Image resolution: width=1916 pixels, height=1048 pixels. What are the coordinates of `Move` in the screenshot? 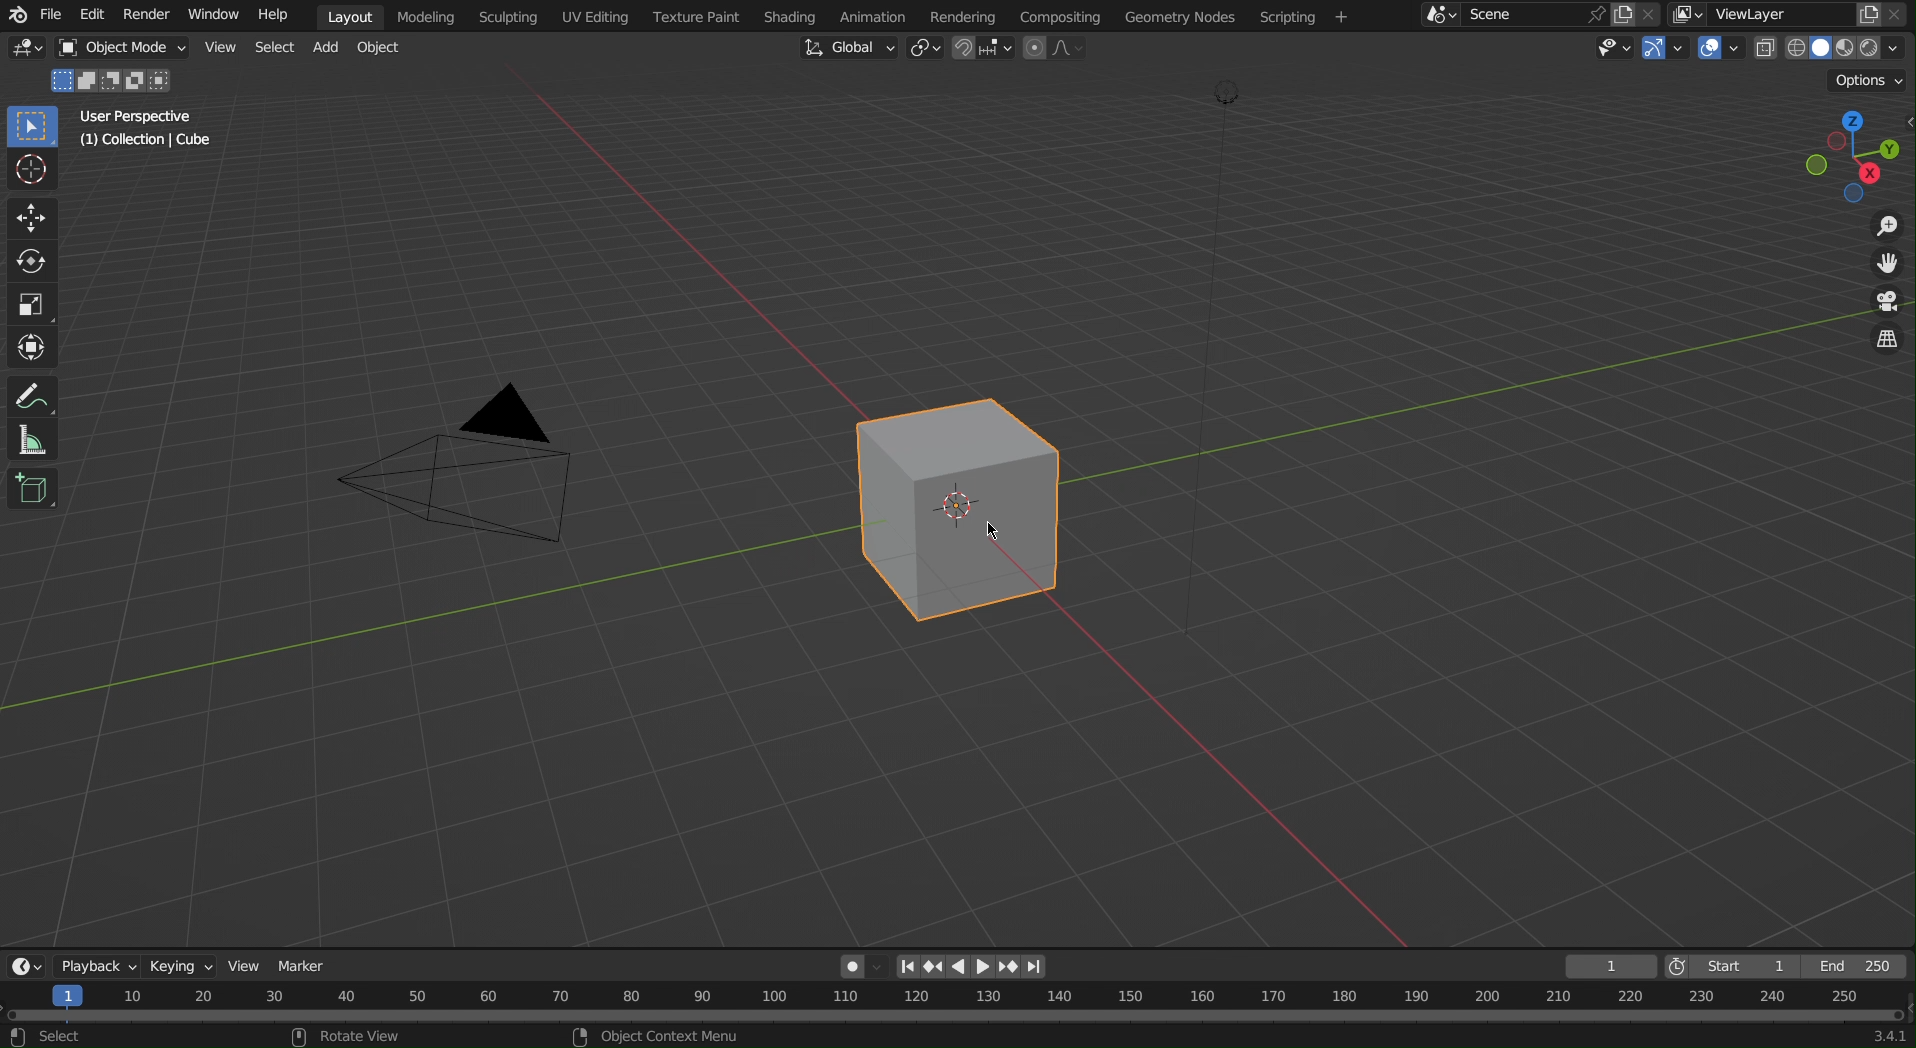 It's located at (31, 219).